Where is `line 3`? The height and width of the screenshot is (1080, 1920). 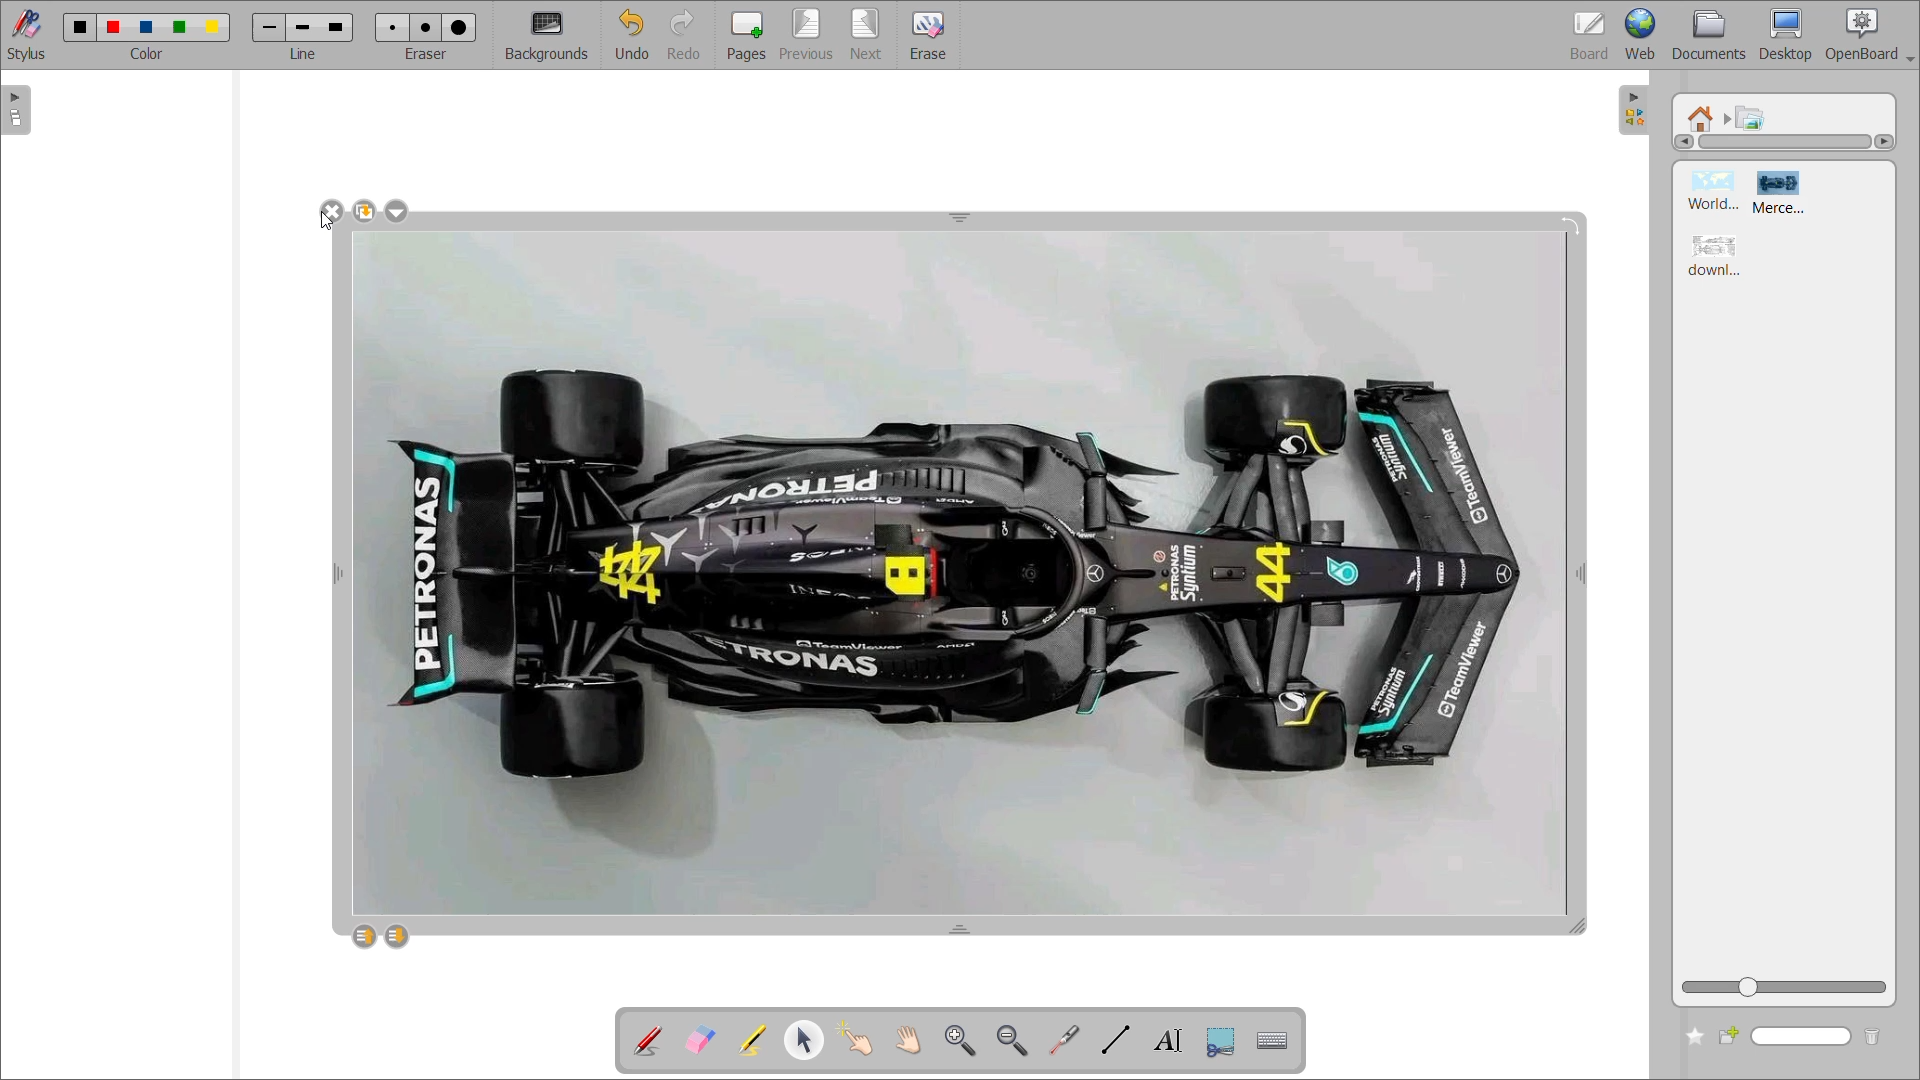
line 3 is located at coordinates (336, 26).